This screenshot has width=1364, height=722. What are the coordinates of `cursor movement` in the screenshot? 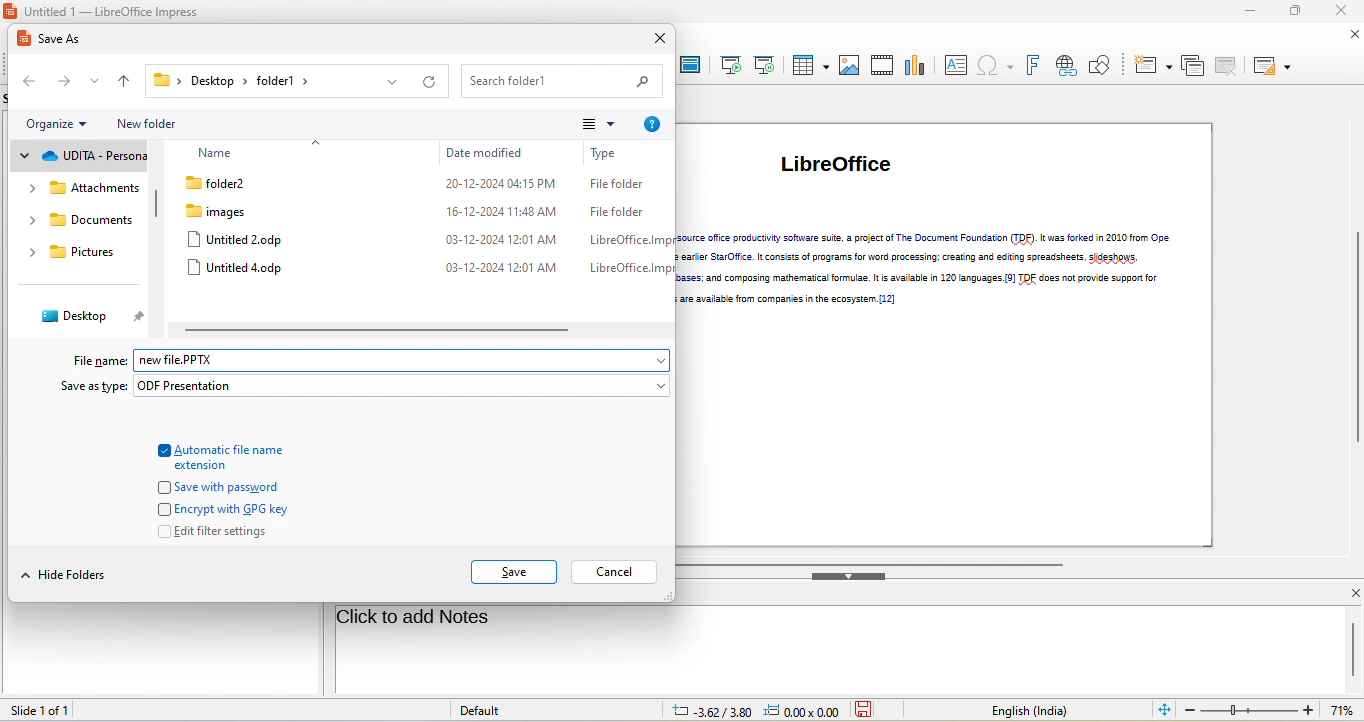 It's located at (369, 235).